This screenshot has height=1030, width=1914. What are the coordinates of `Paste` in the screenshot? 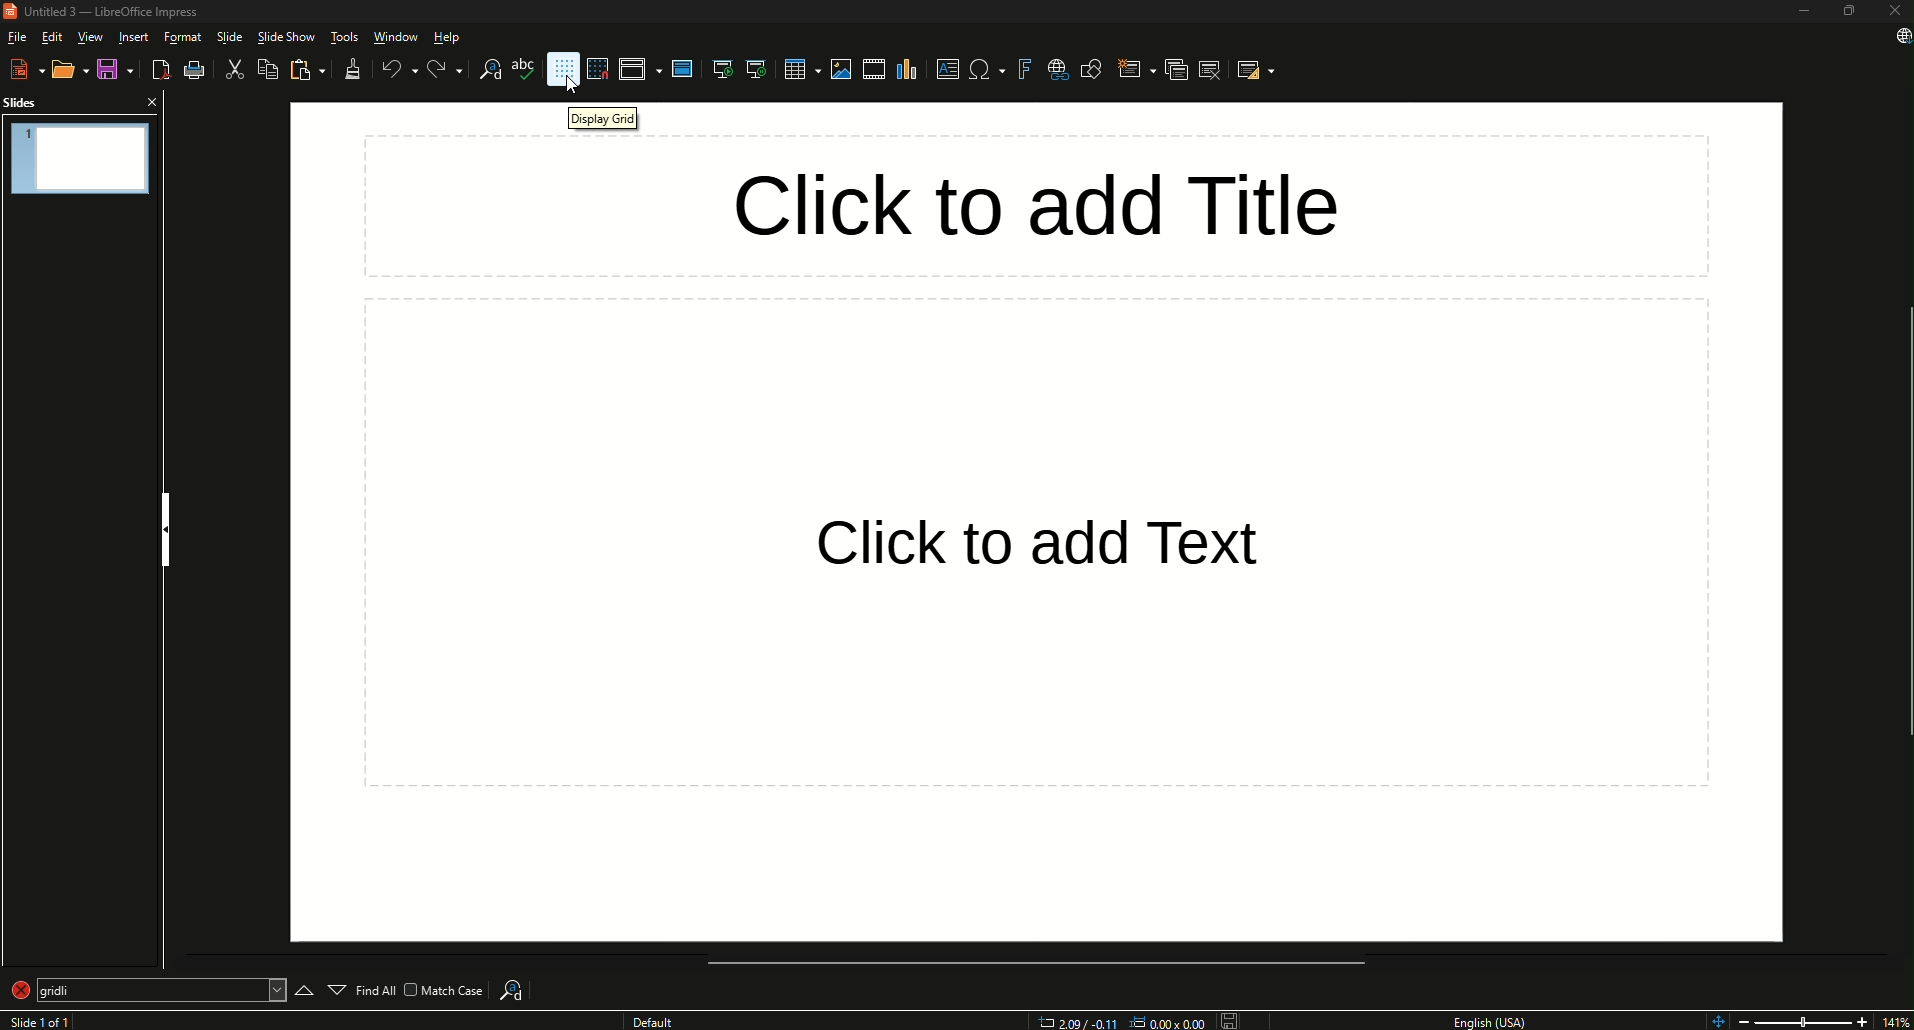 It's located at (306, 71).